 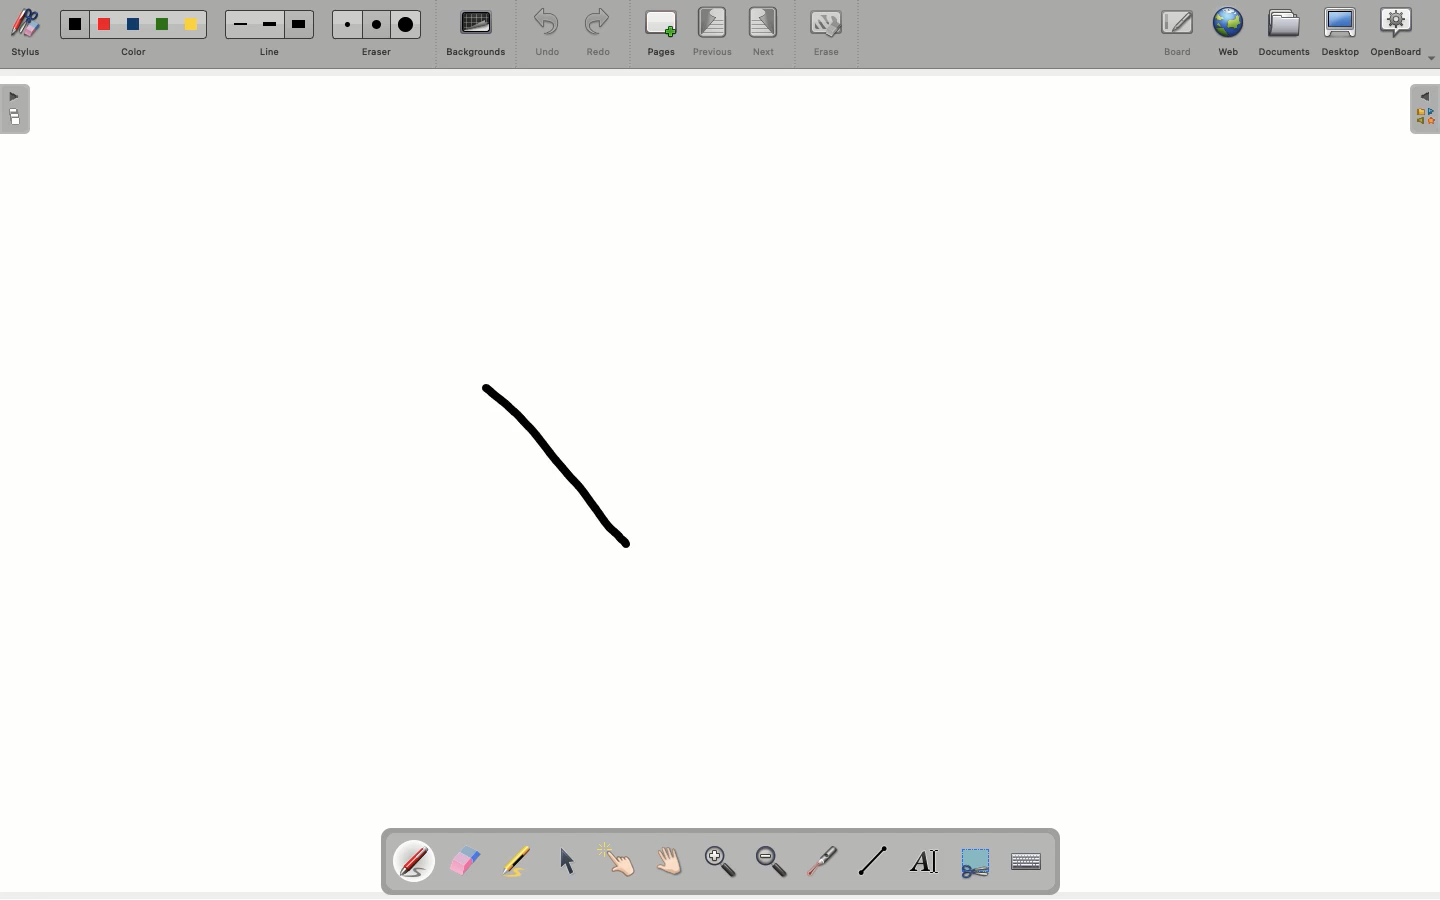 What do you see at coordinates (348, 24) in the screenshot?
I see `Small` at bounding box center [348, 24].